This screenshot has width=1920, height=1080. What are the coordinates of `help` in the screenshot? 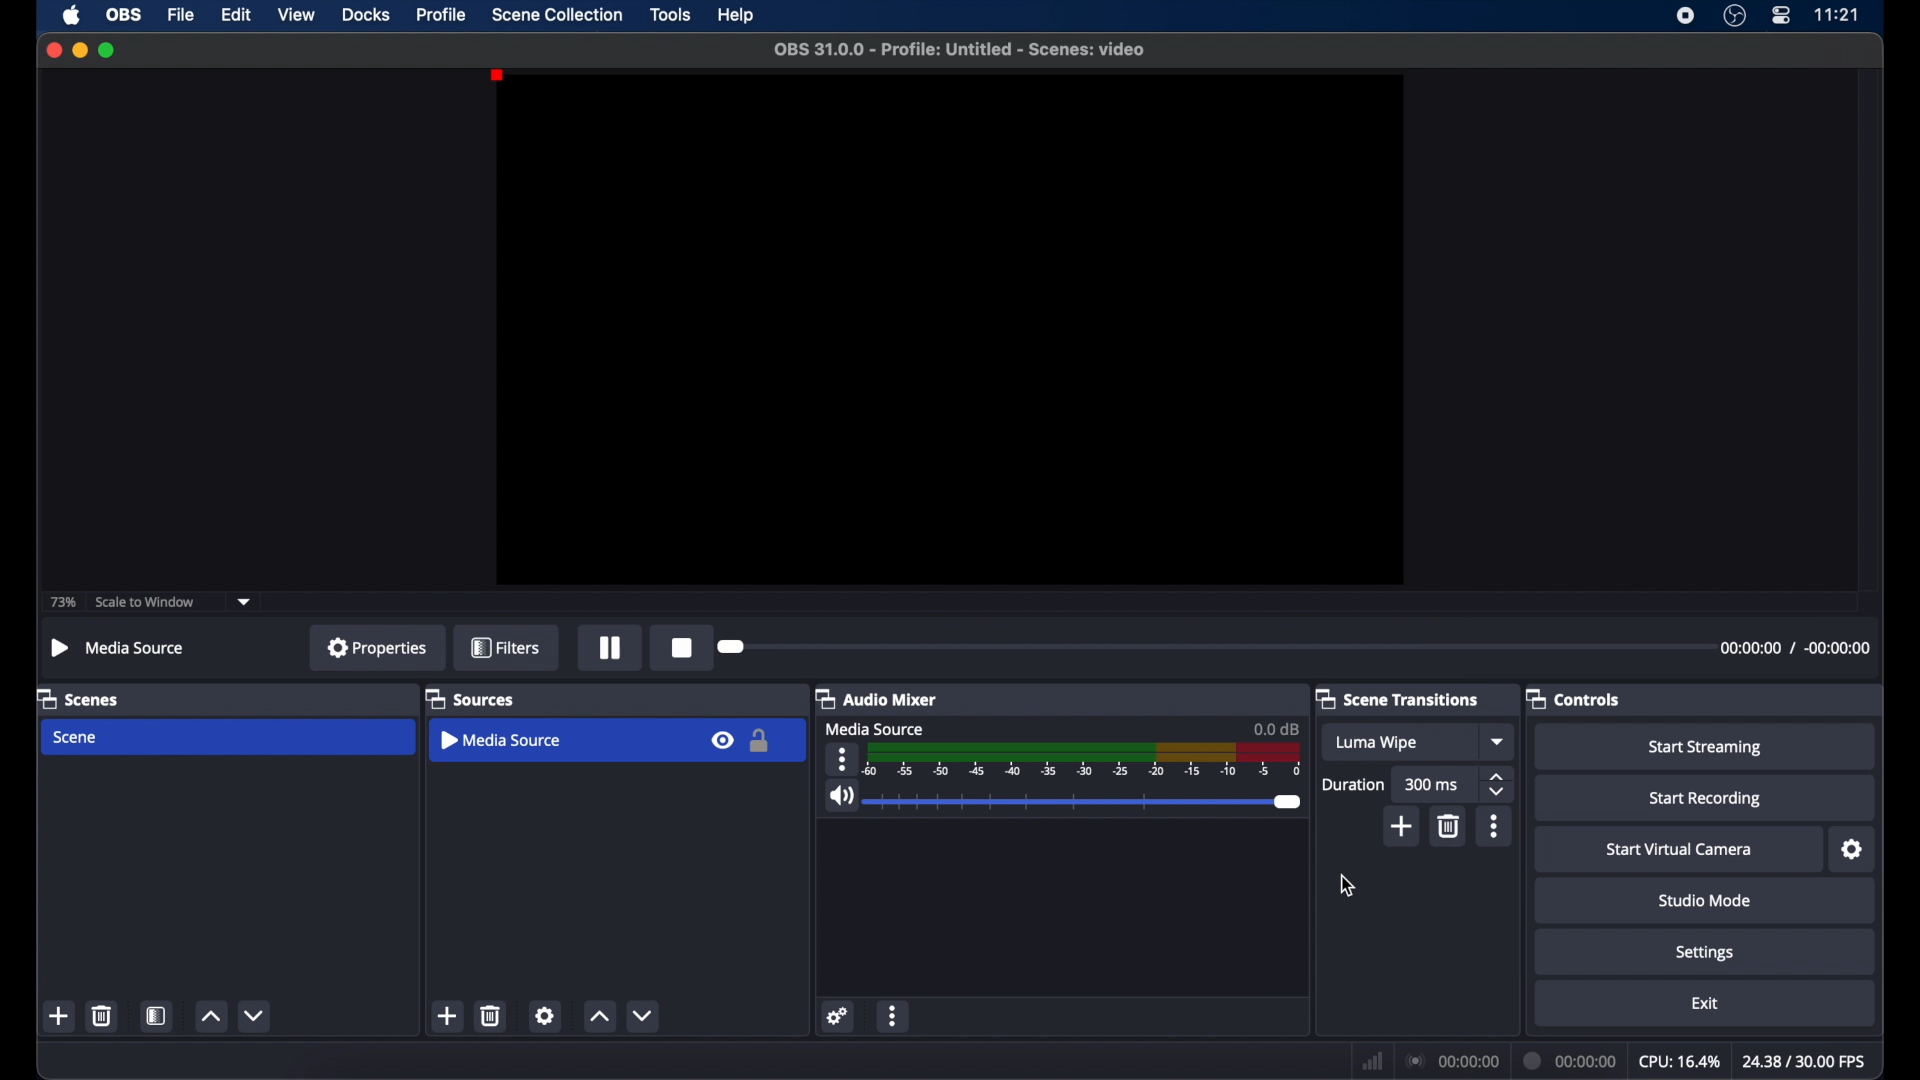 It's located at (738, 15).